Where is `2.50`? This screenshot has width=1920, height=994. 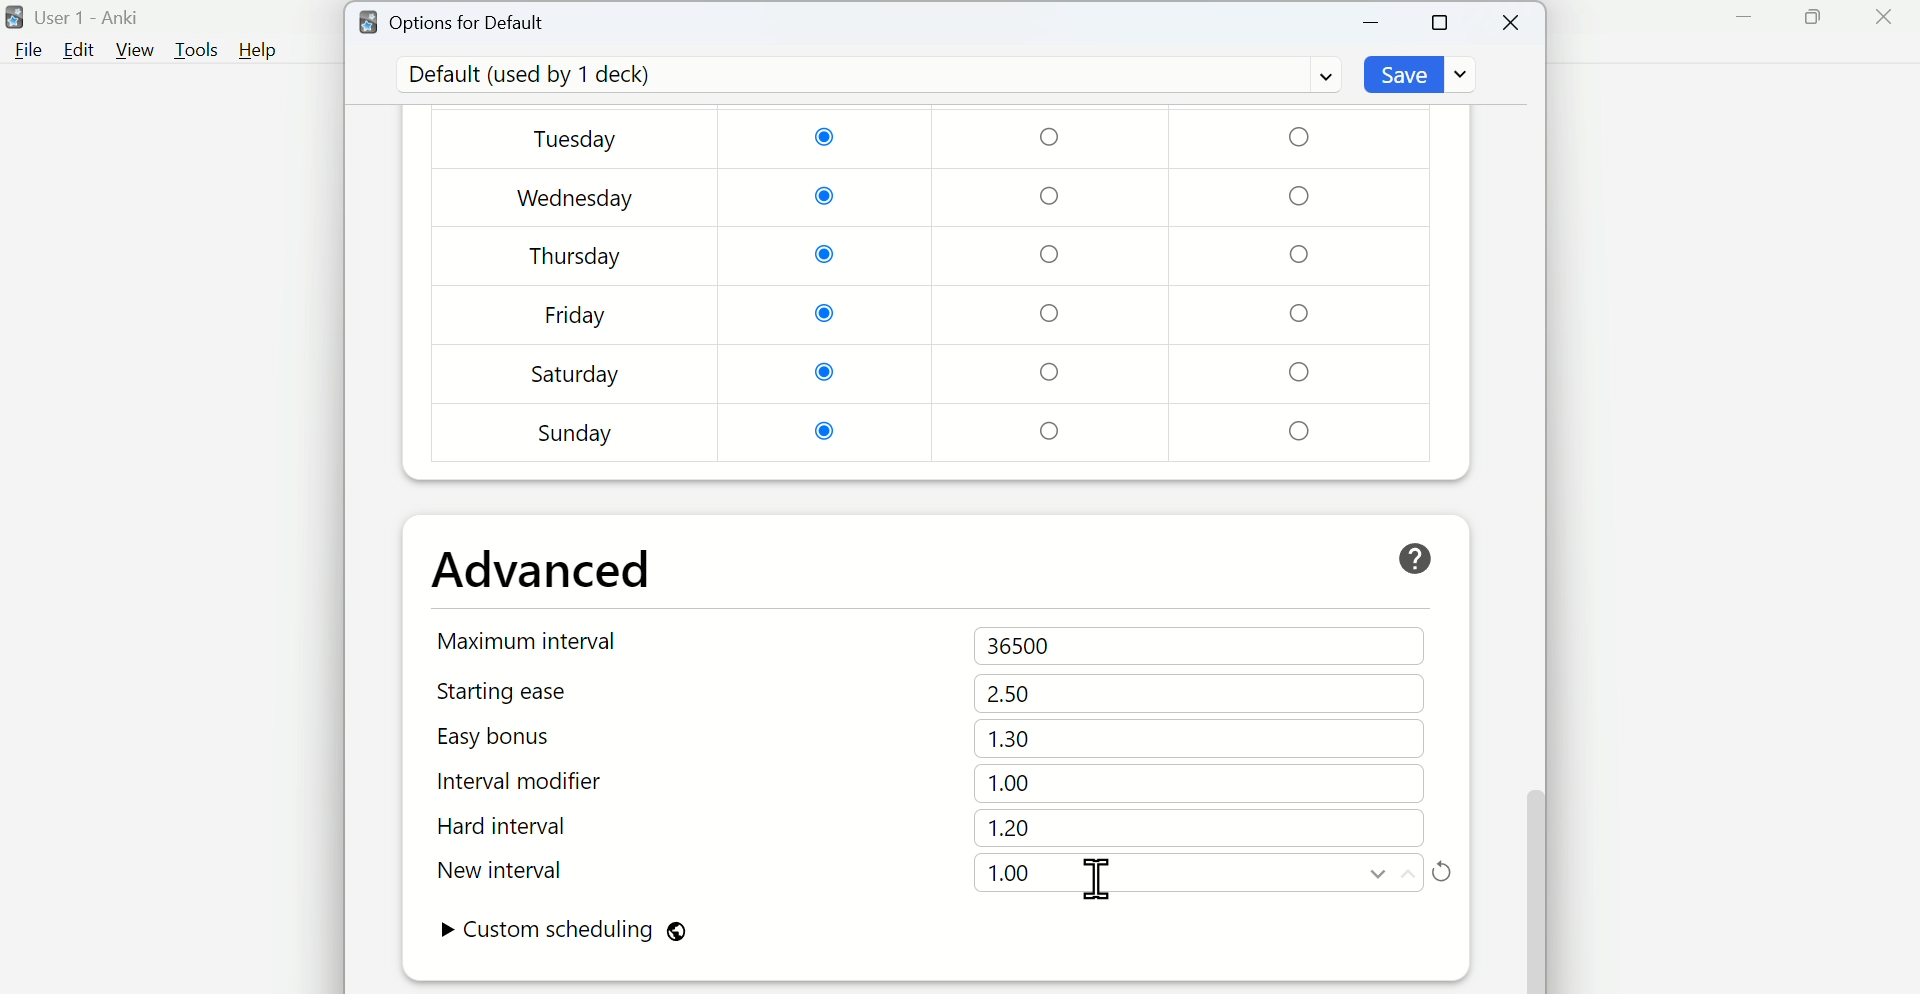 2.50 is located at coordinates (1009, 693).